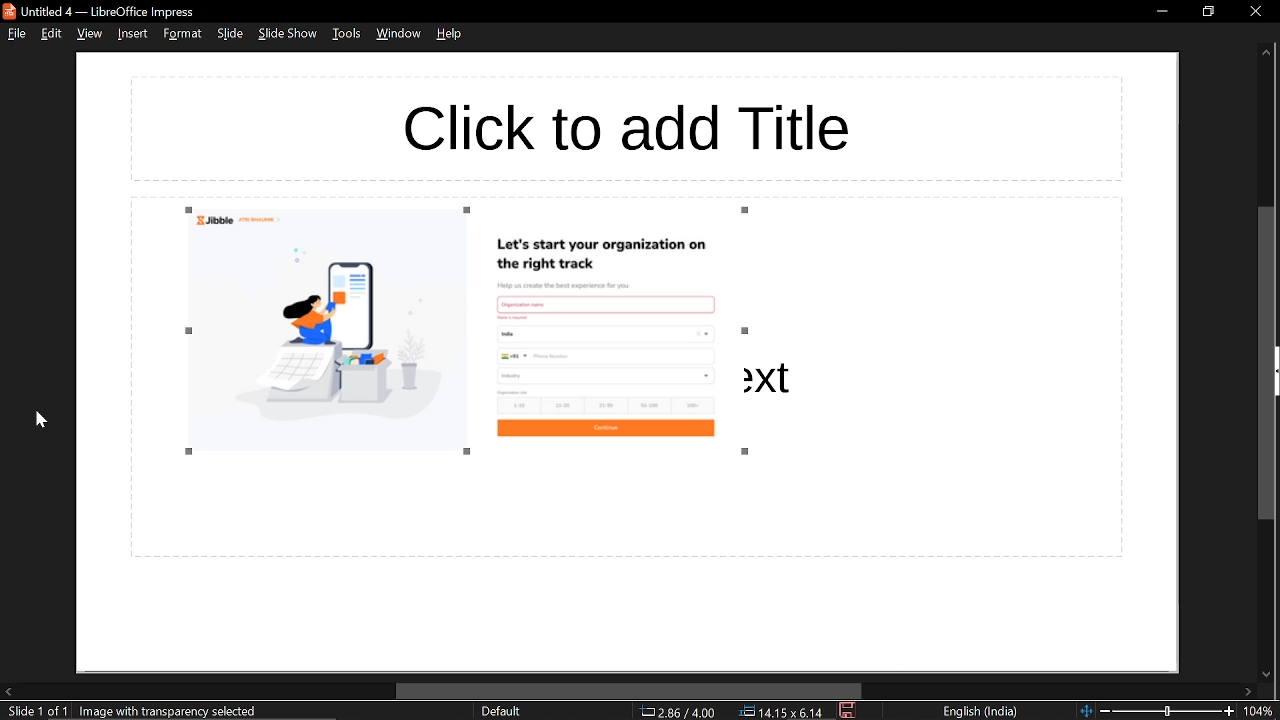  Describe the element at coordinates (1157, 711) in the screenshot. I see `change zoom` at that location.